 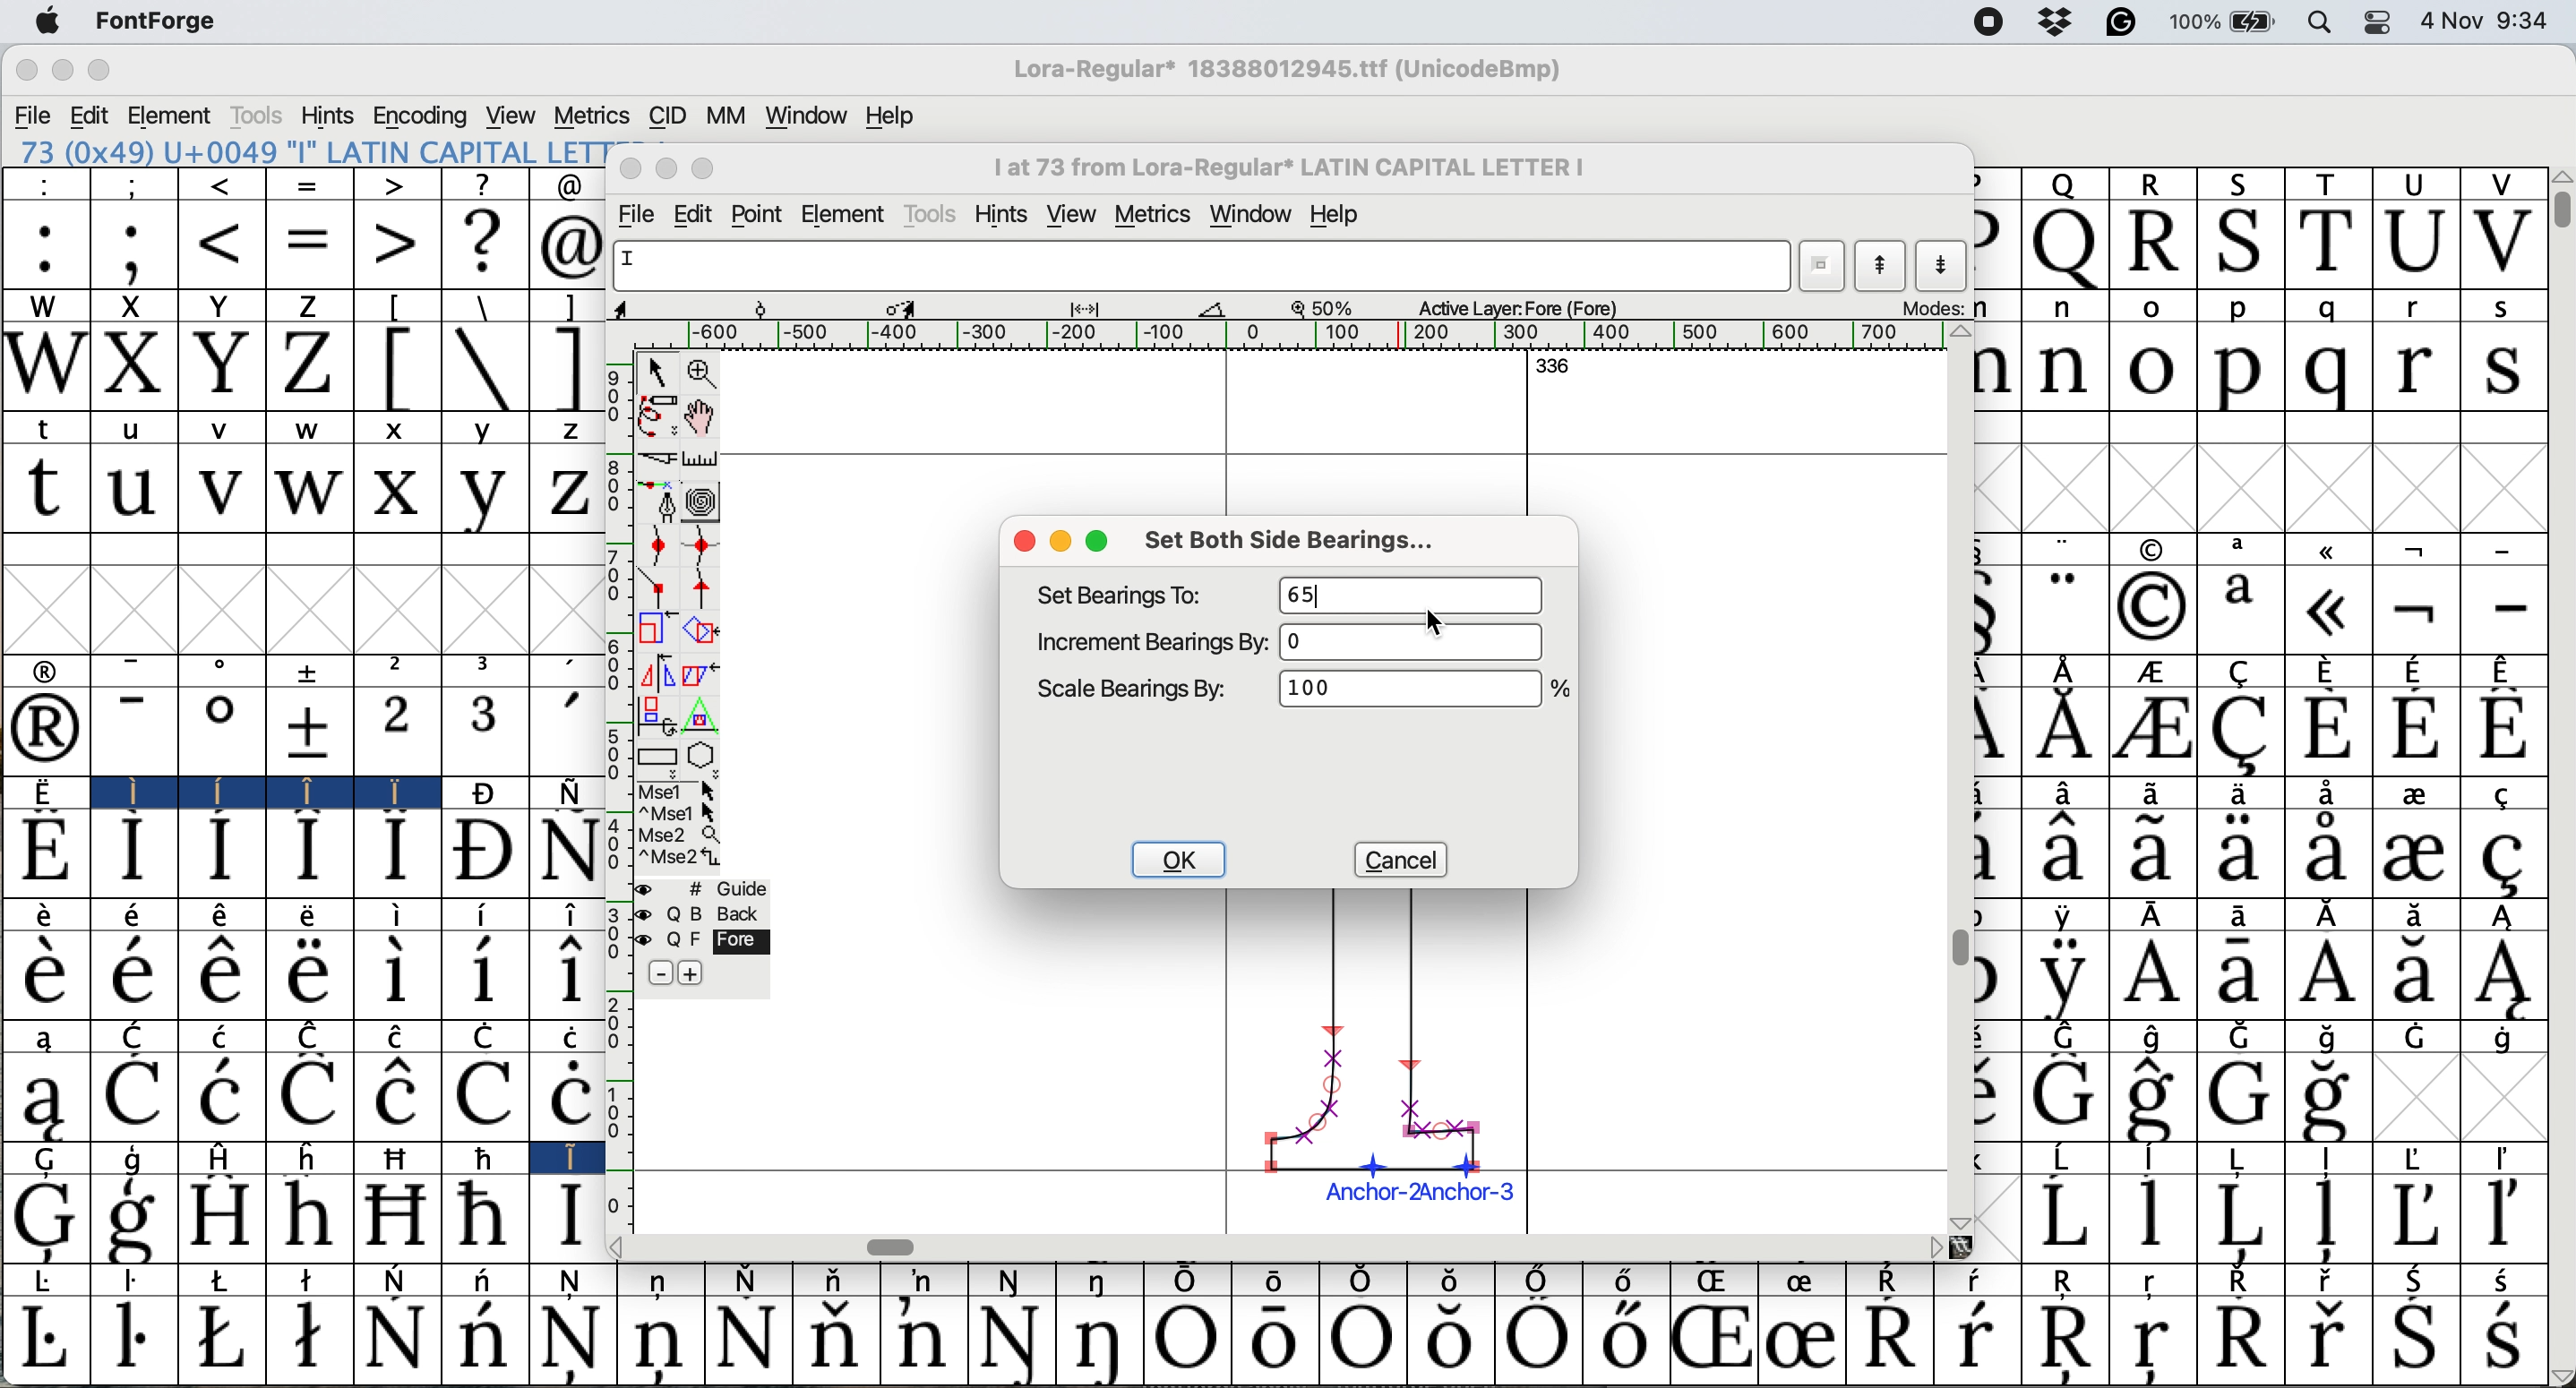 What do you see at coordinates (2243, 732) in the screenshot?
I see `Symbol` at bounding box center [2243, 732].